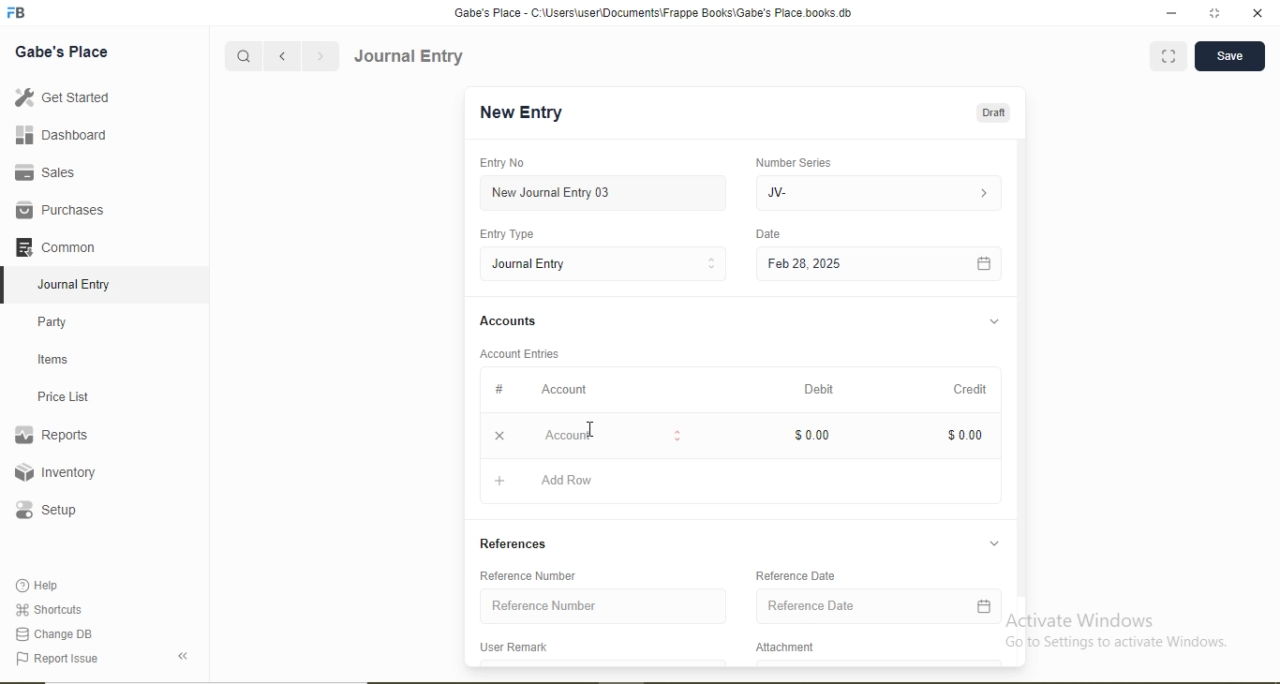  What do you see at coordinates (531, 264) in the screenshot?
I see `Journal Entry` at bounding box center [531, 264].